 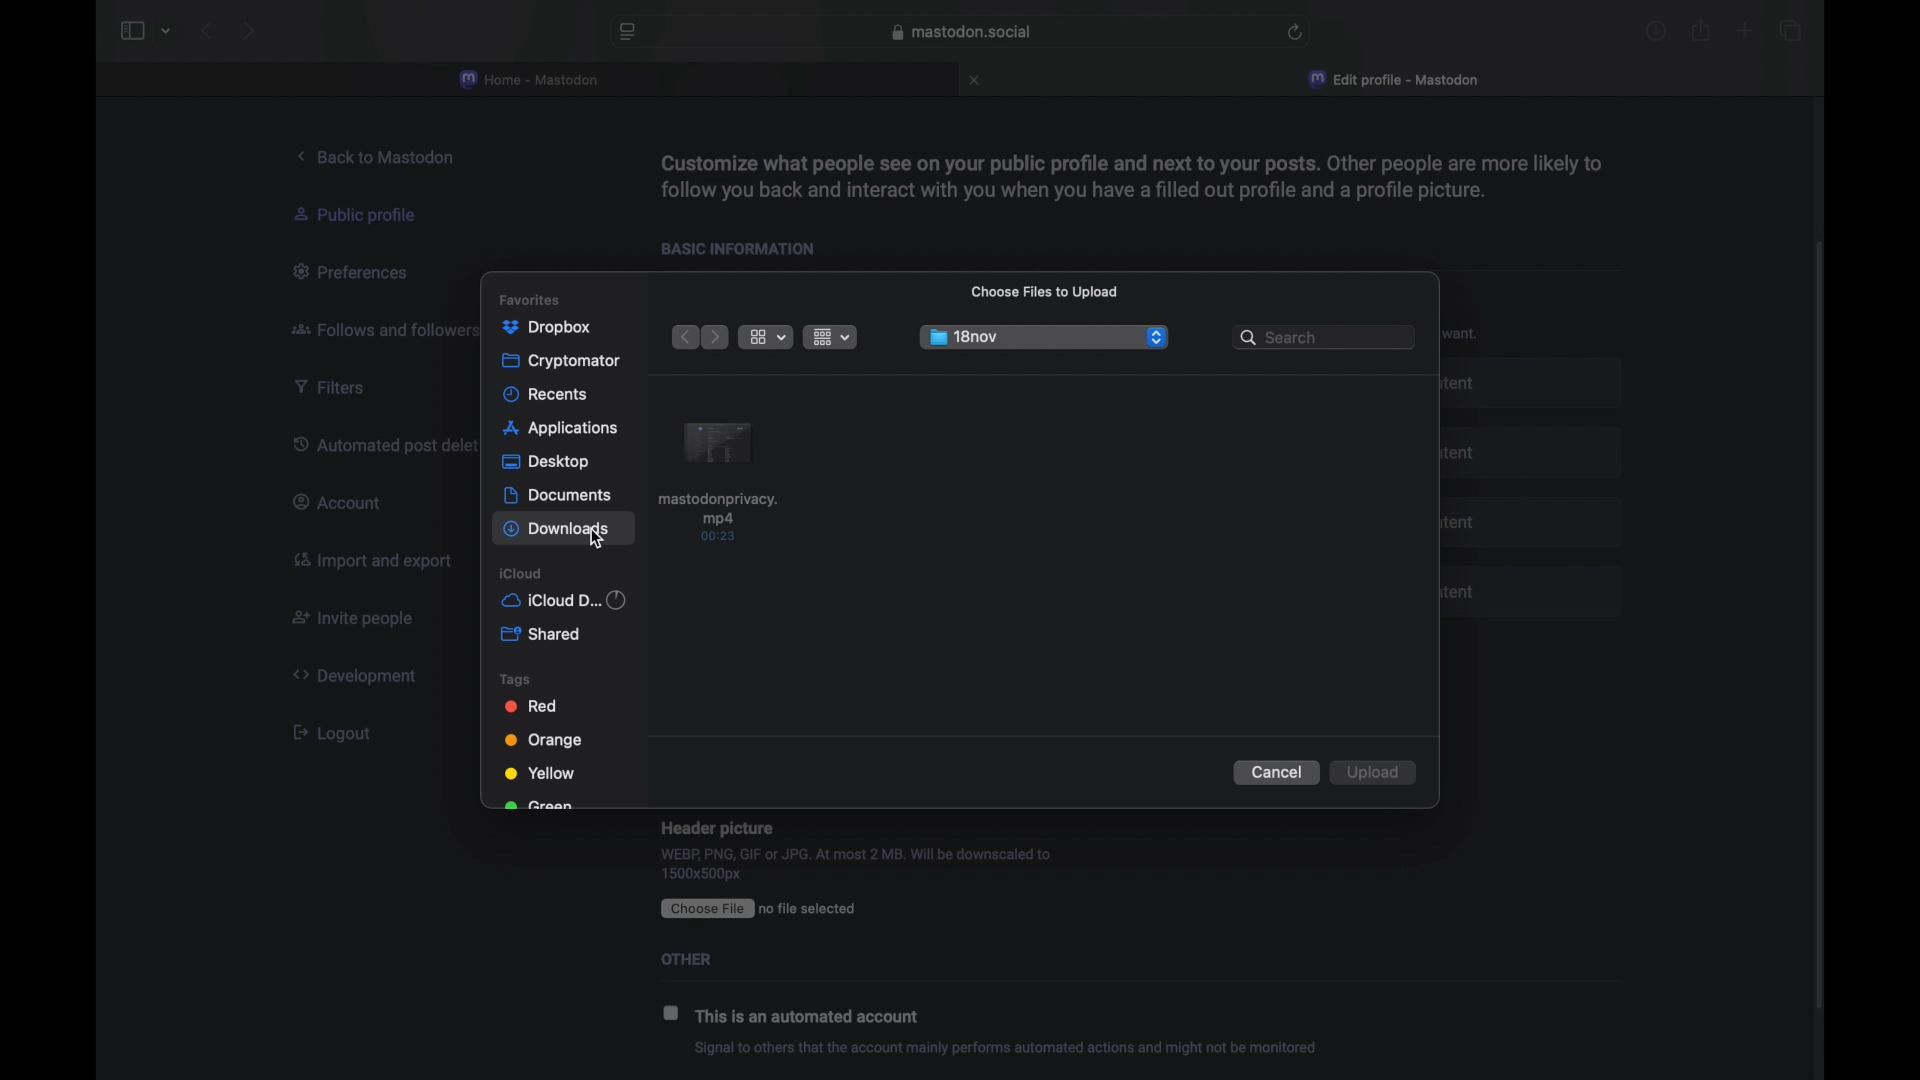 What do you see at coordinates (1296, 32) in the screenshot?
I see `refresh` at bounding box center [1296, 32].